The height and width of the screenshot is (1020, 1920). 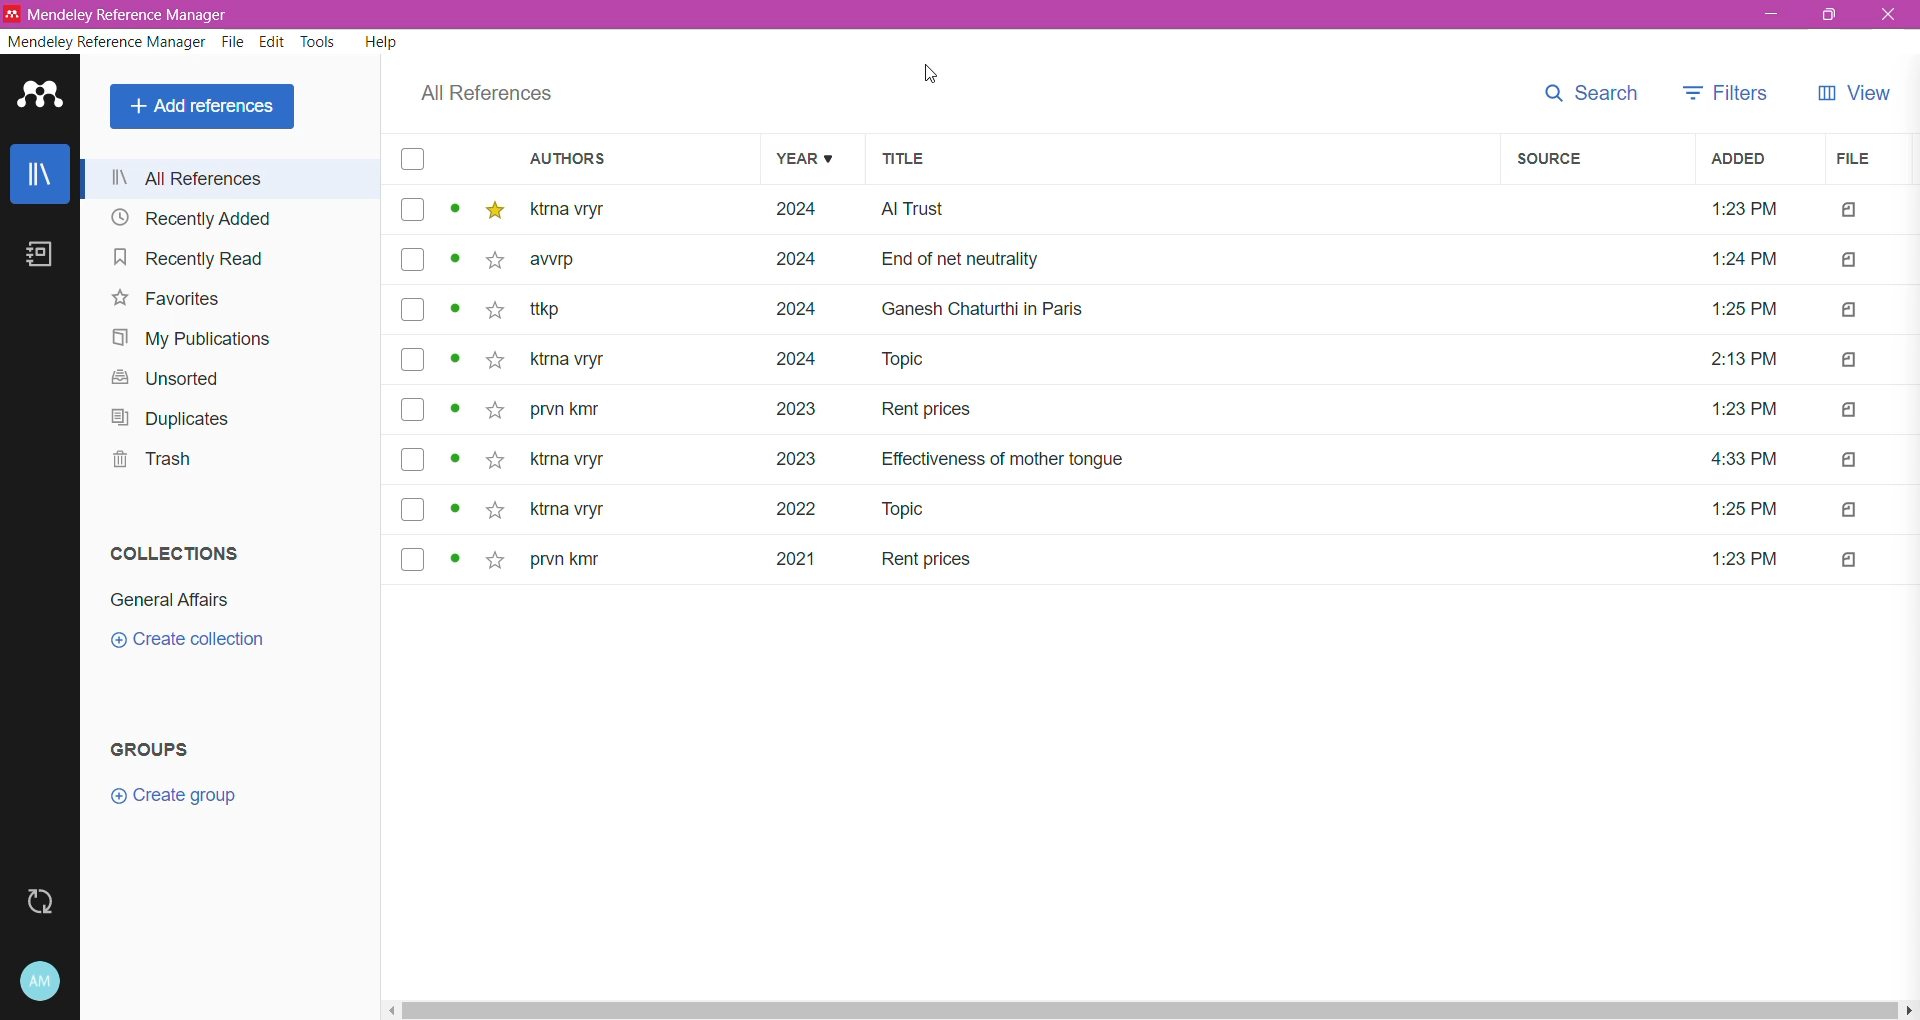 I want to click on Mendeley Reference Manager, so click(x=107, y=42).